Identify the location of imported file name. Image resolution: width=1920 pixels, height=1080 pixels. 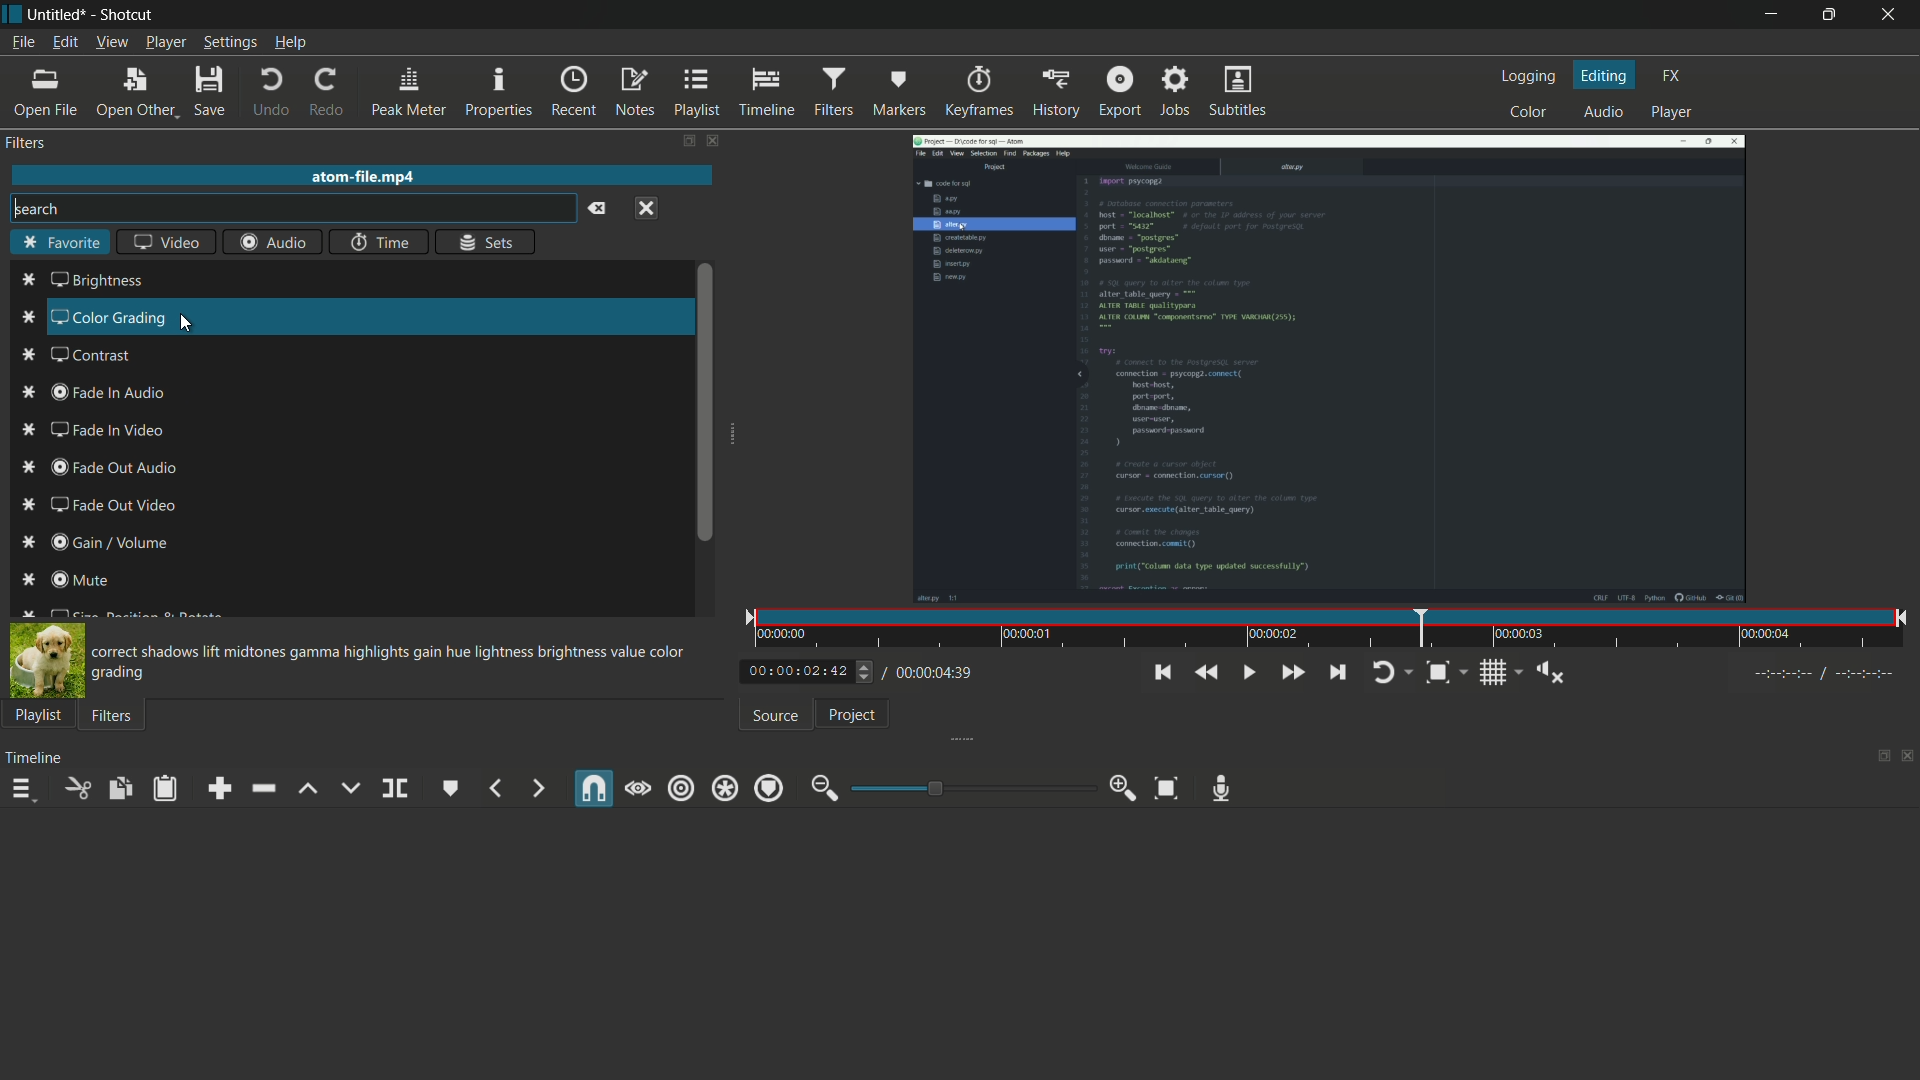
(359, 177).